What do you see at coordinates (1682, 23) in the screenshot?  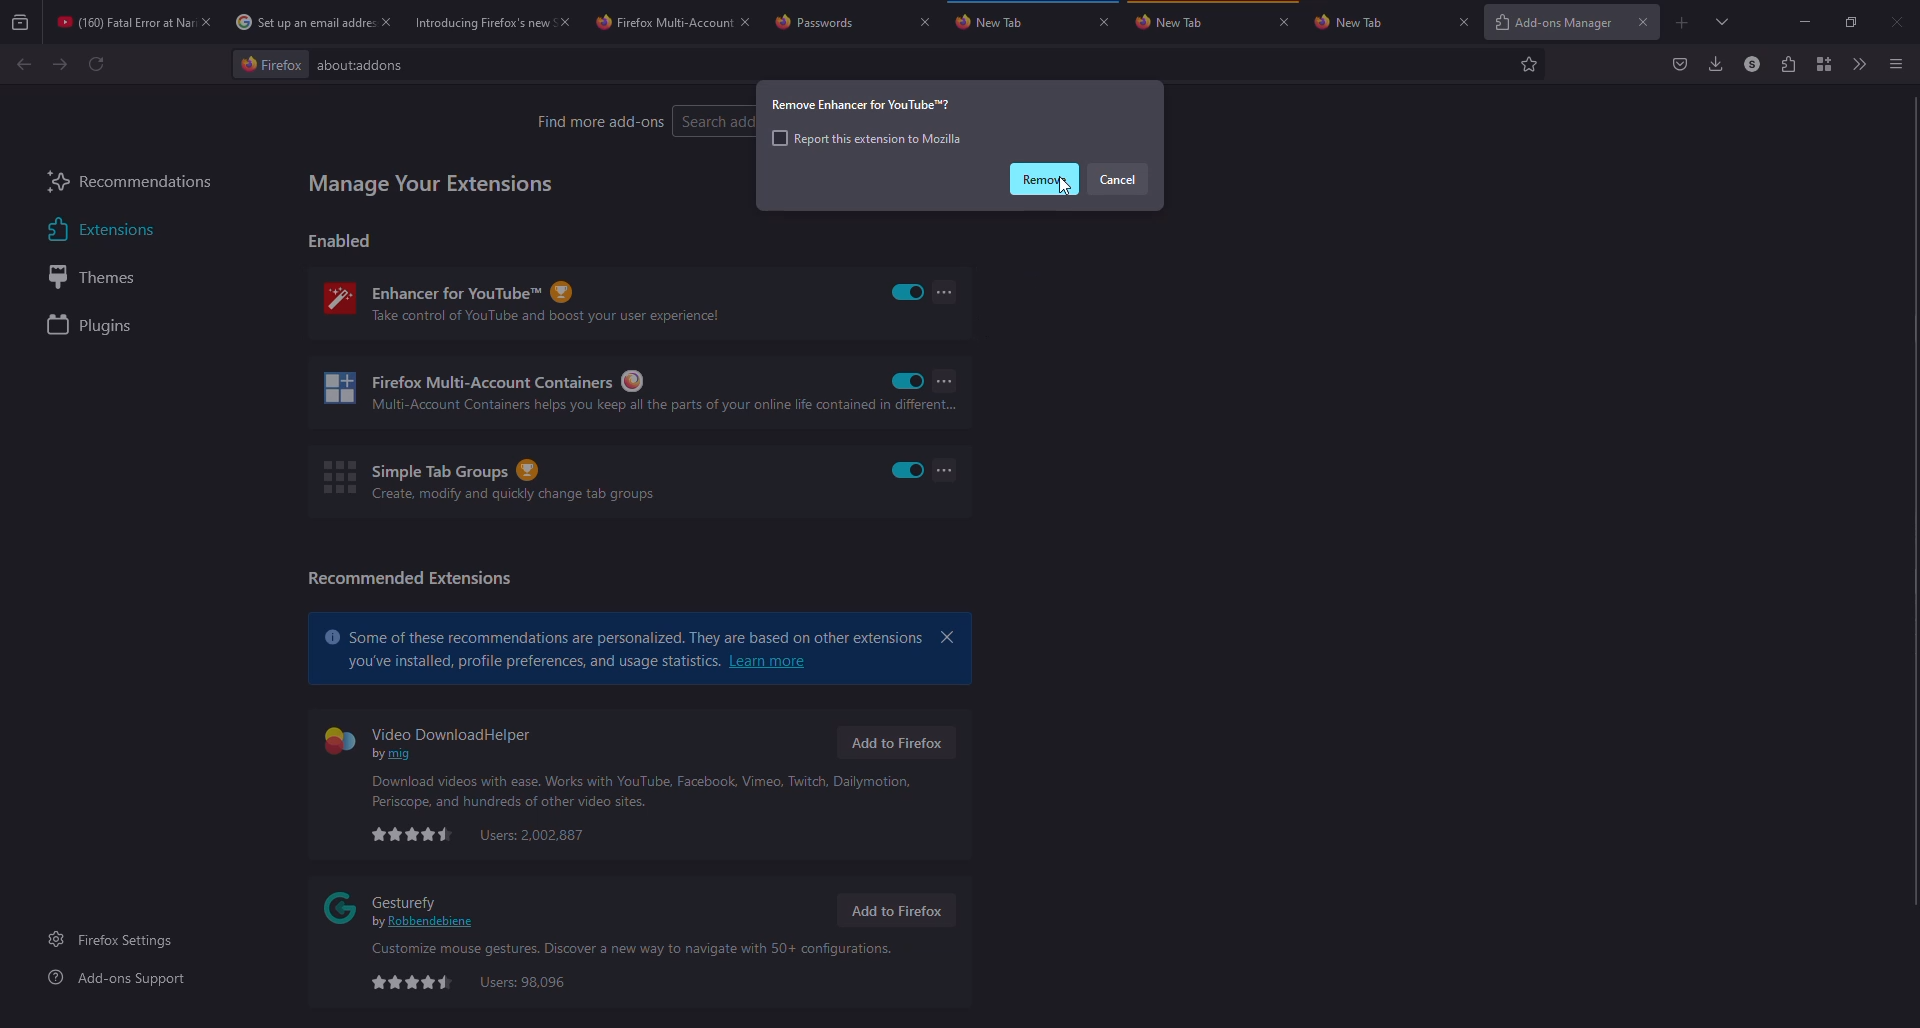 I see `add` at bounding box center [1682, 23].